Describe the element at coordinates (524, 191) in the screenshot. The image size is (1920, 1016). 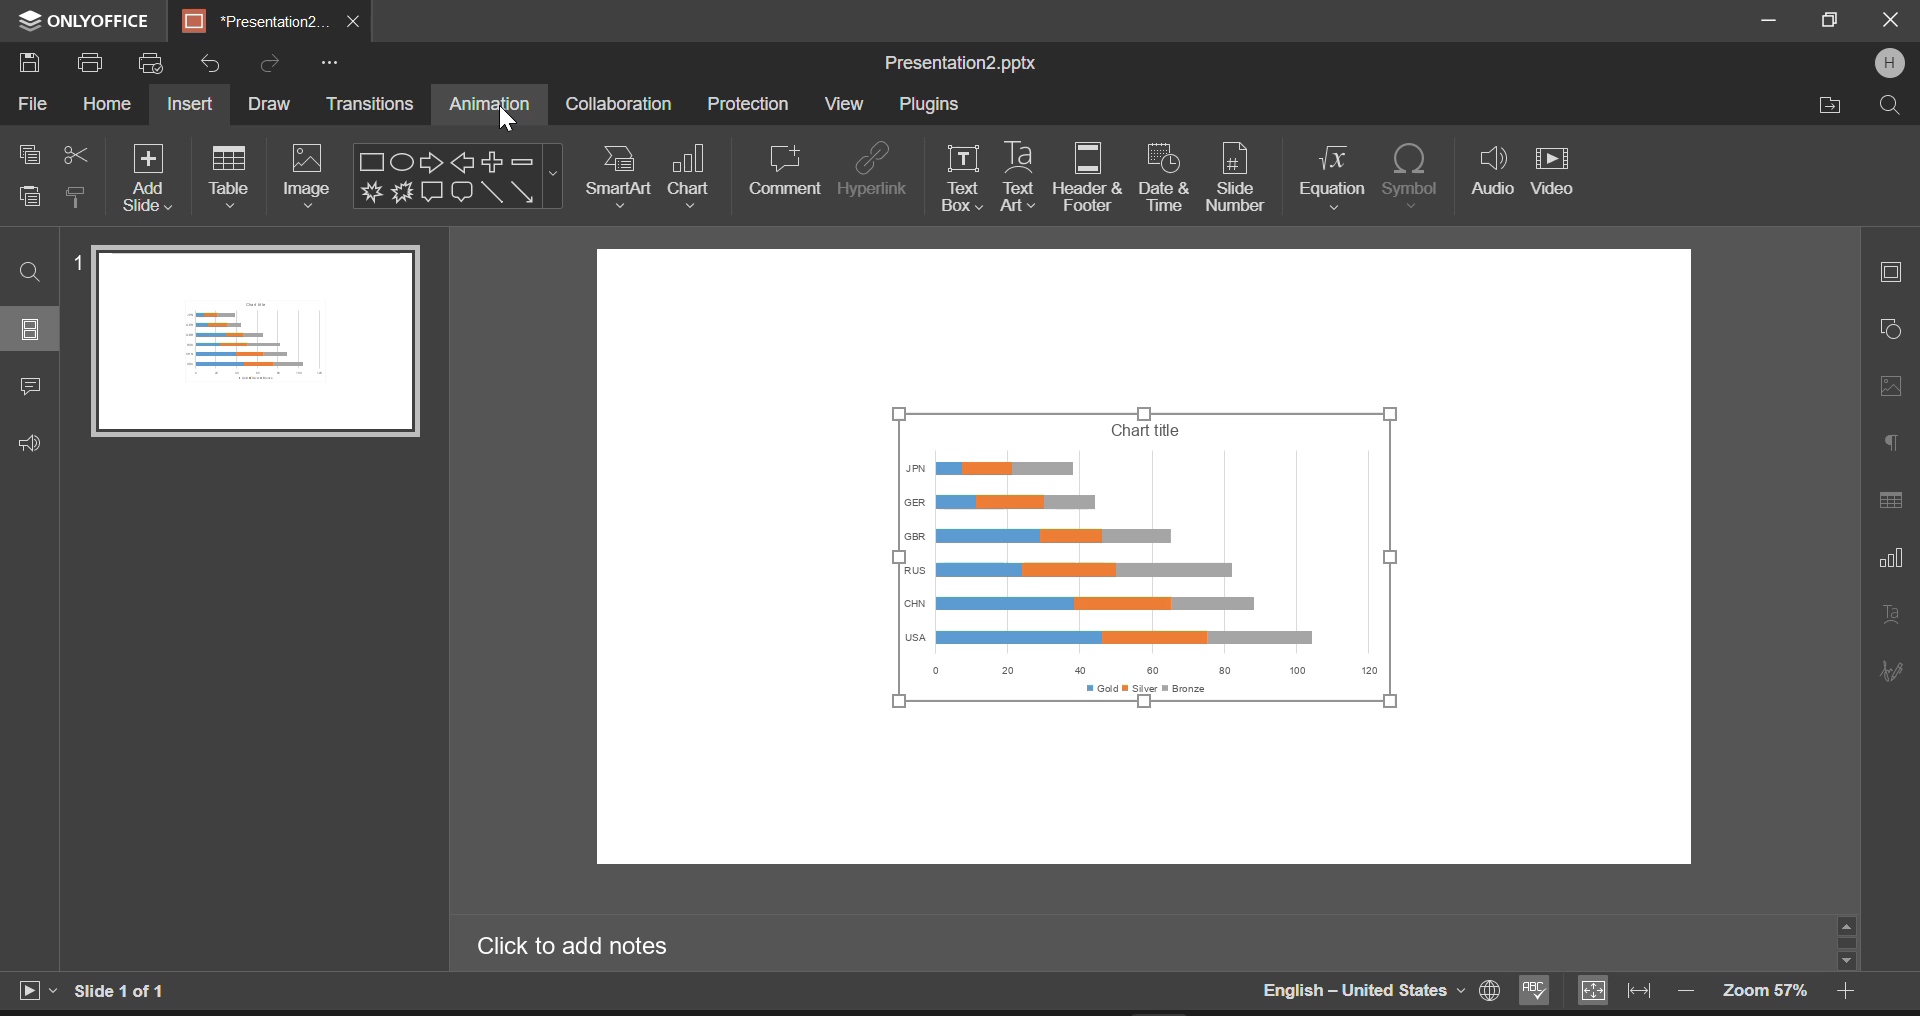
I see `Arrow` at that location.